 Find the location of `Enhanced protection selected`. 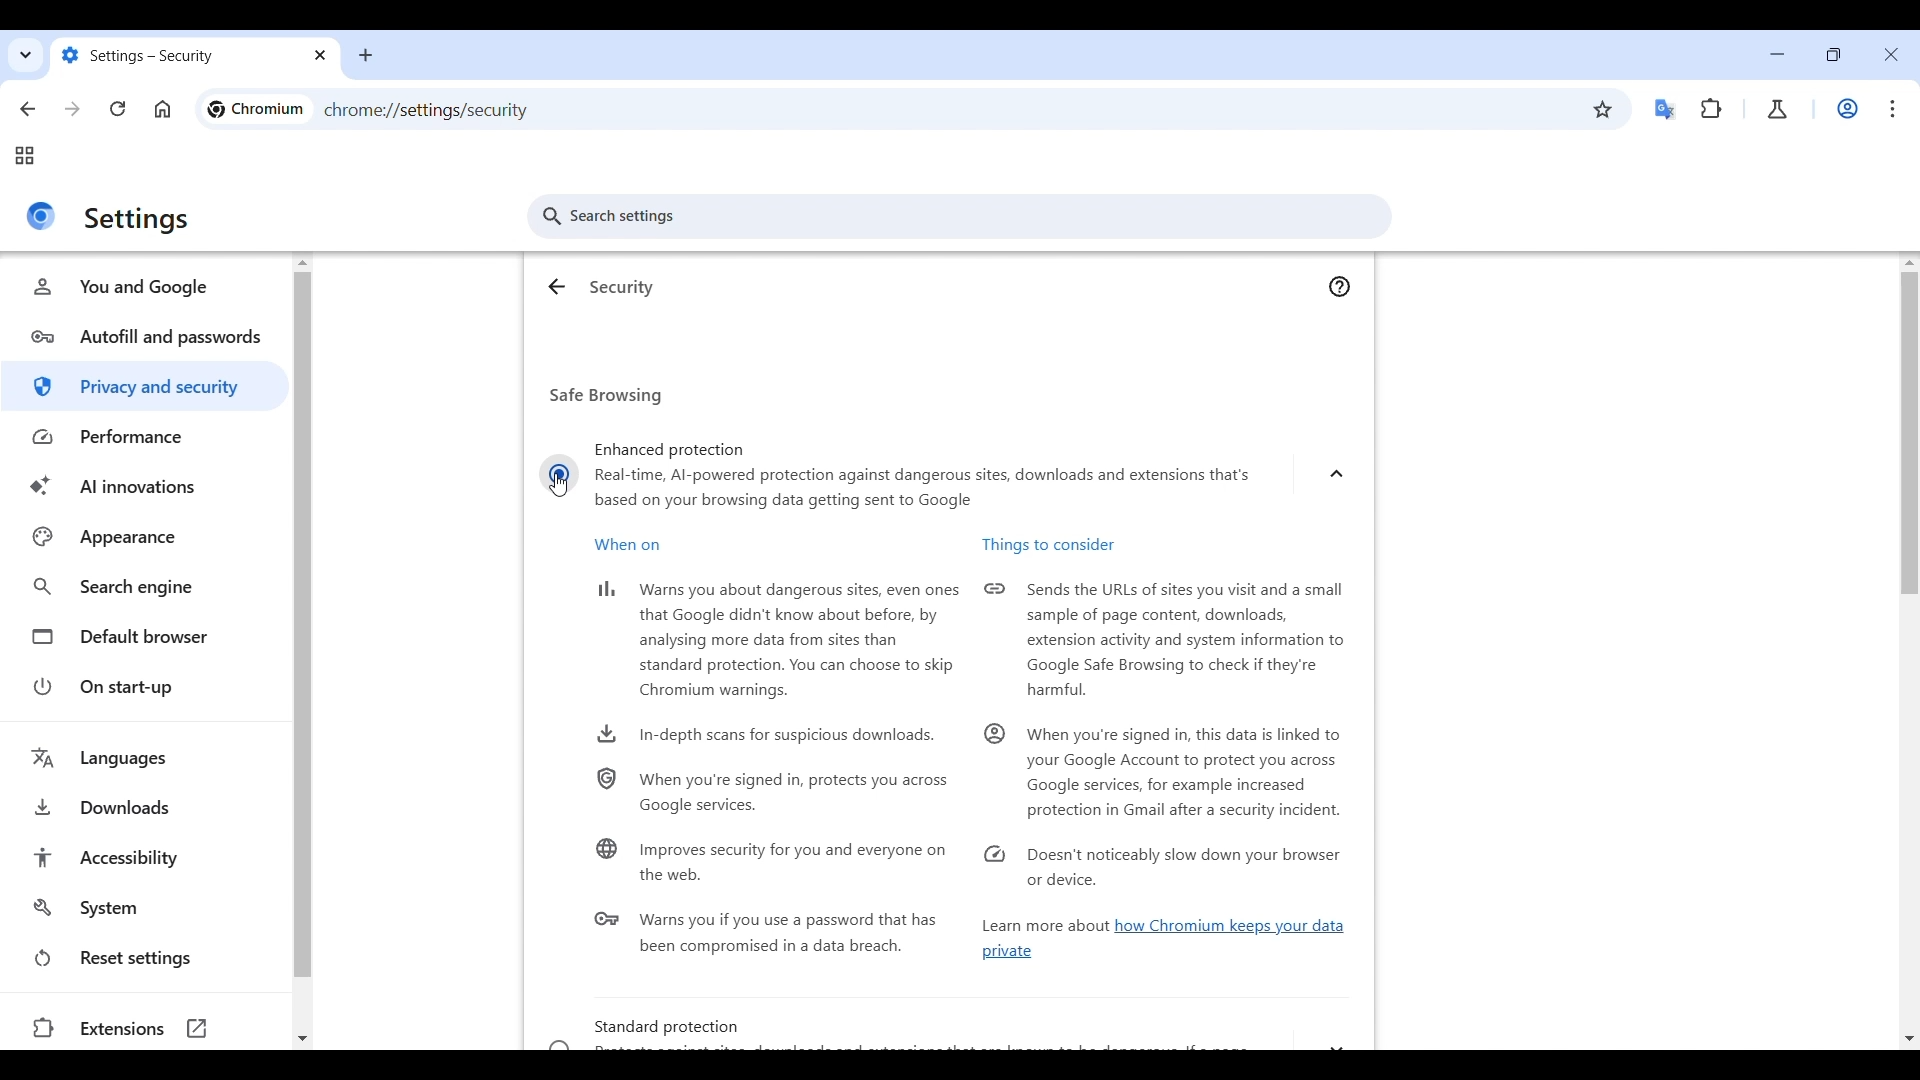

Enhanced protection selected is located at coordinates (559, 473).